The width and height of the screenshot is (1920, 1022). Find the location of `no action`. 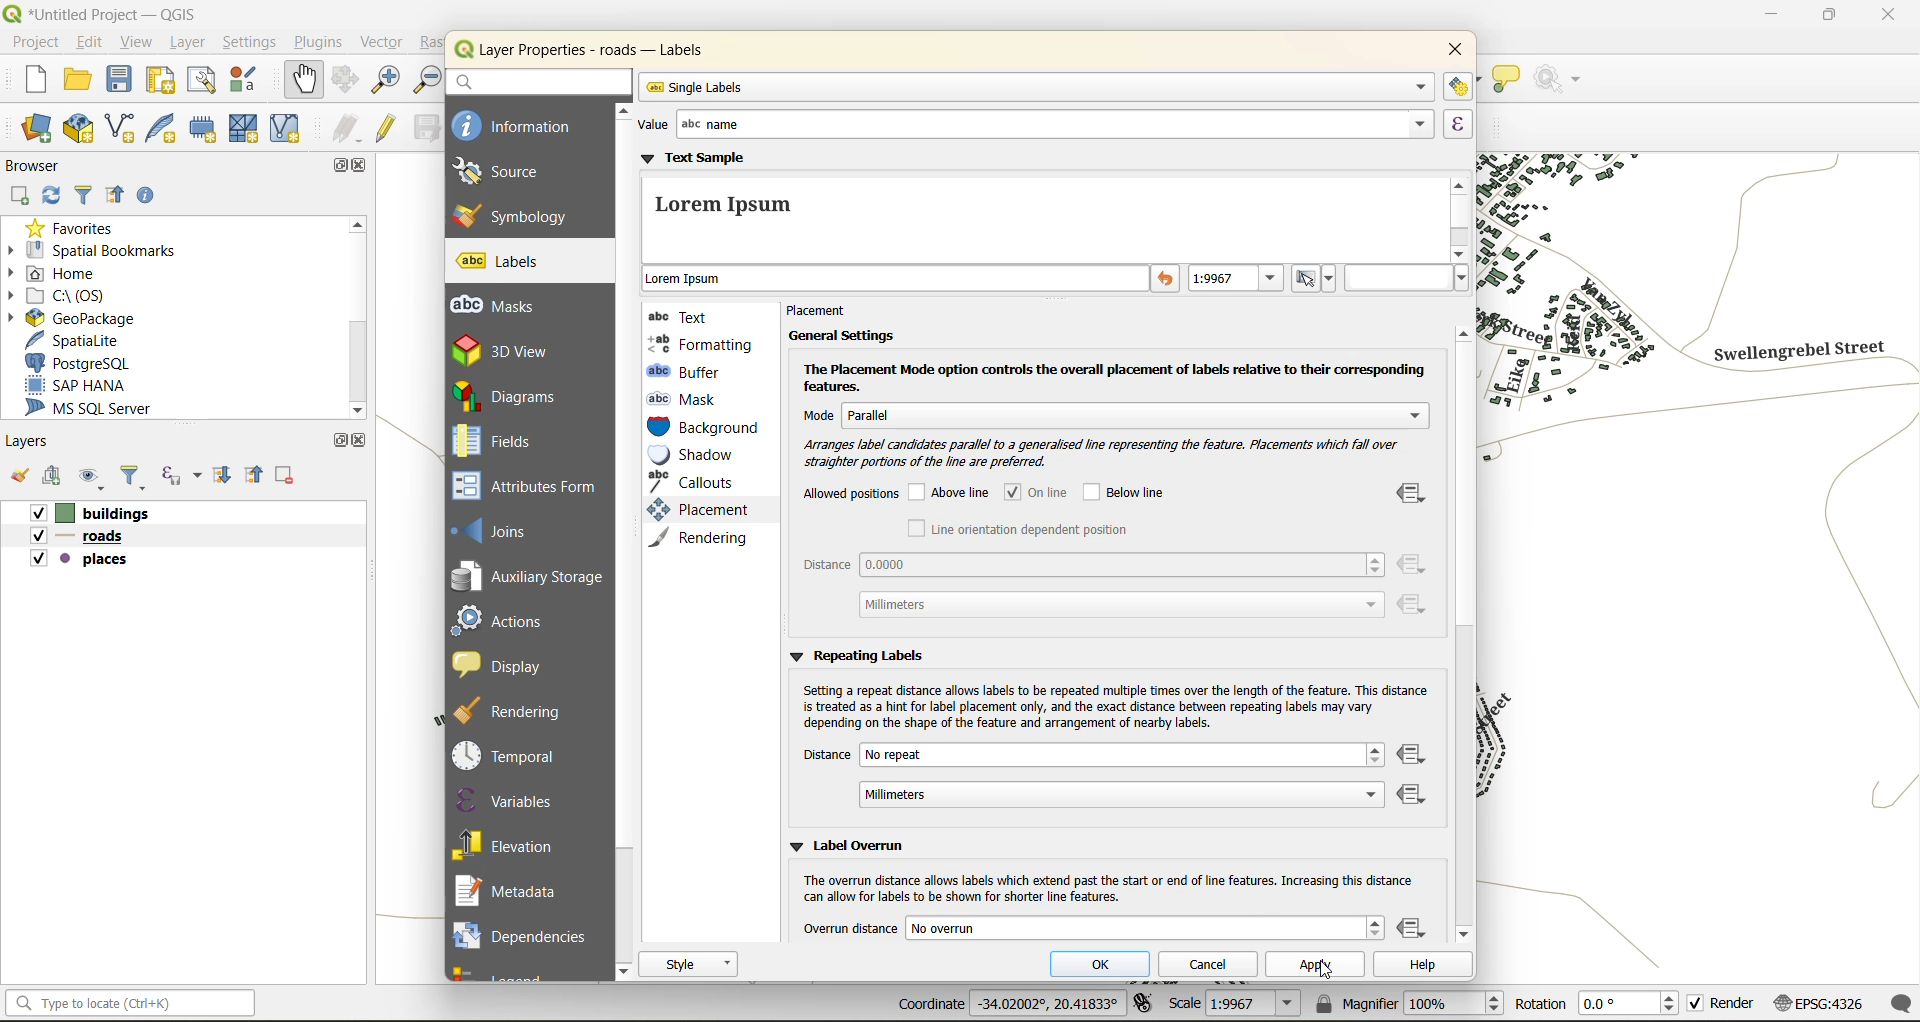

no action is located at coordinates (1564, 80).